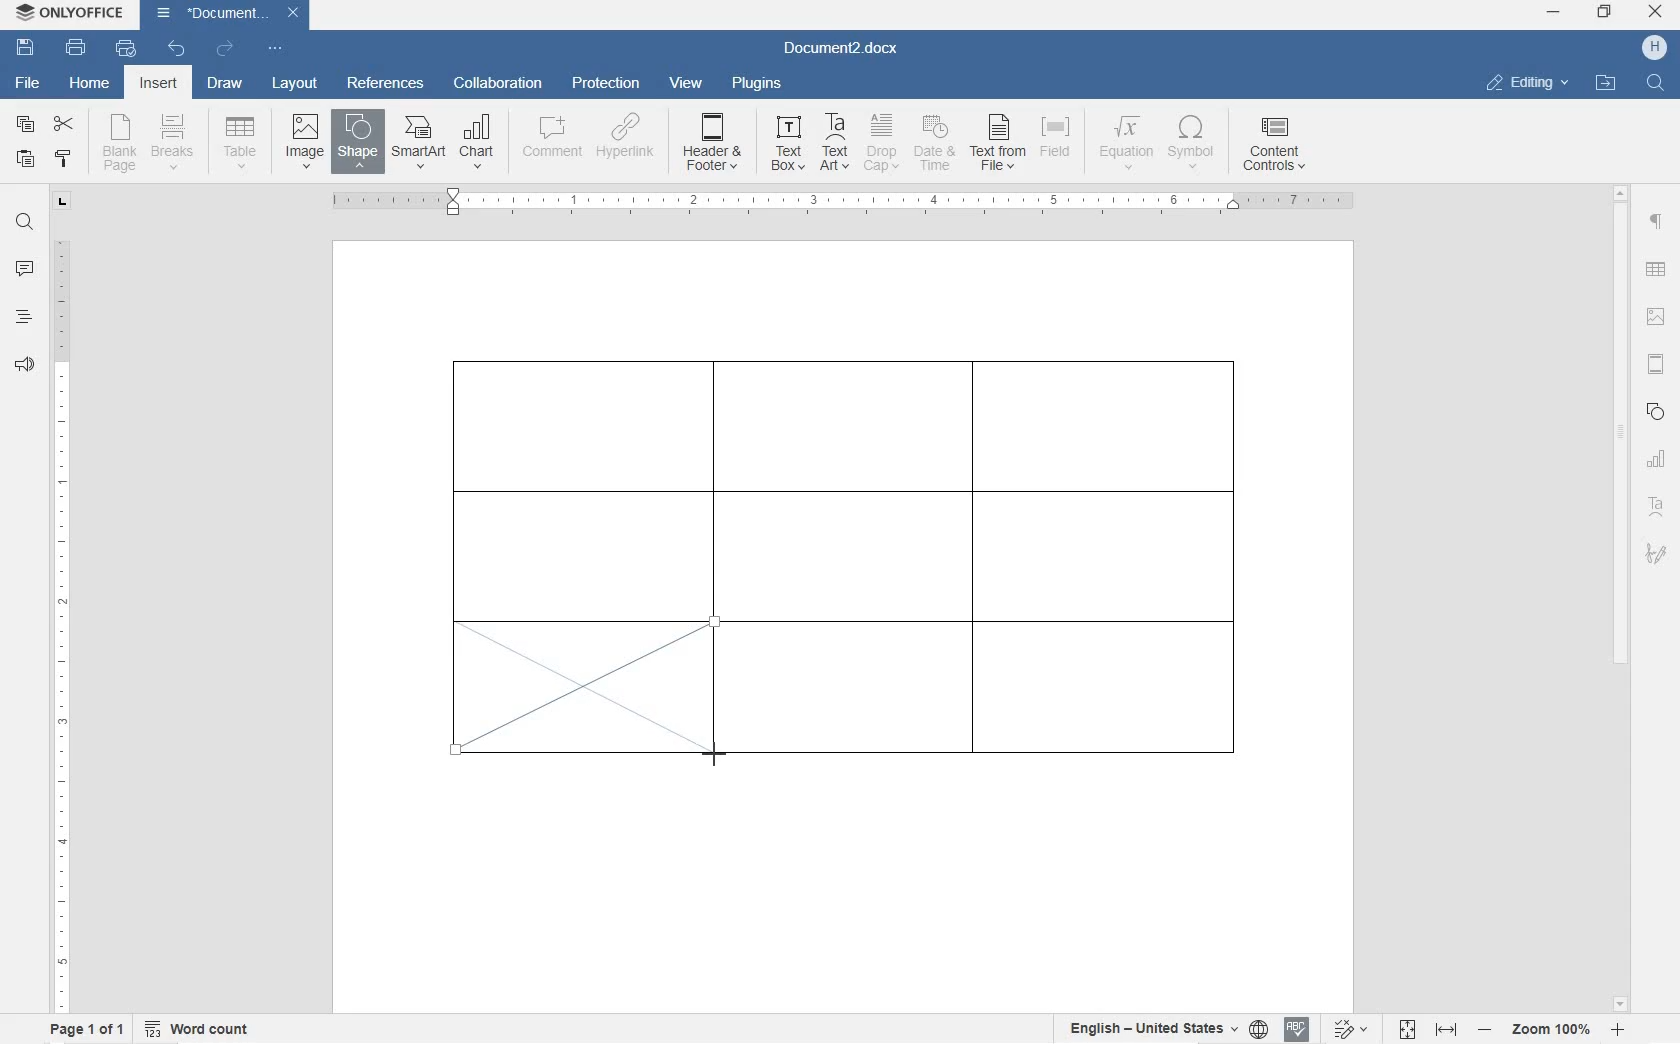 The width and height of the screenshot is (1680, 1044). I want to click on copy style, so click(64, 159).